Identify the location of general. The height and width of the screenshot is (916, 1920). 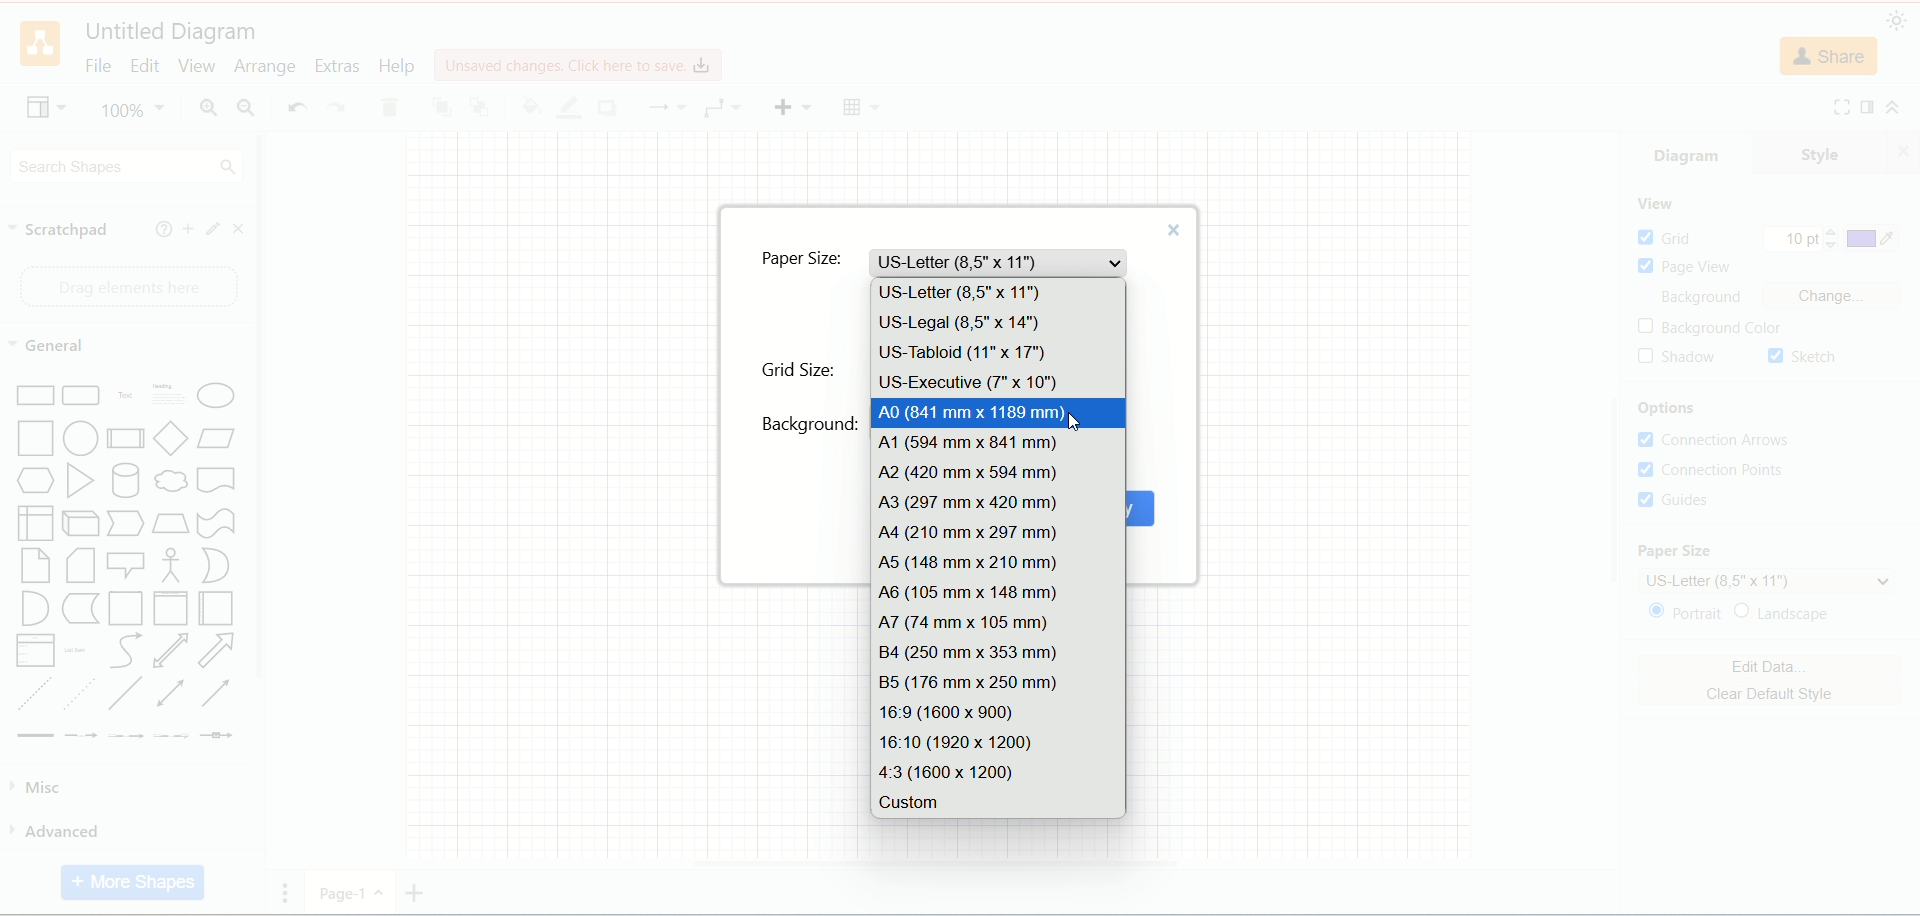
(51, 346).